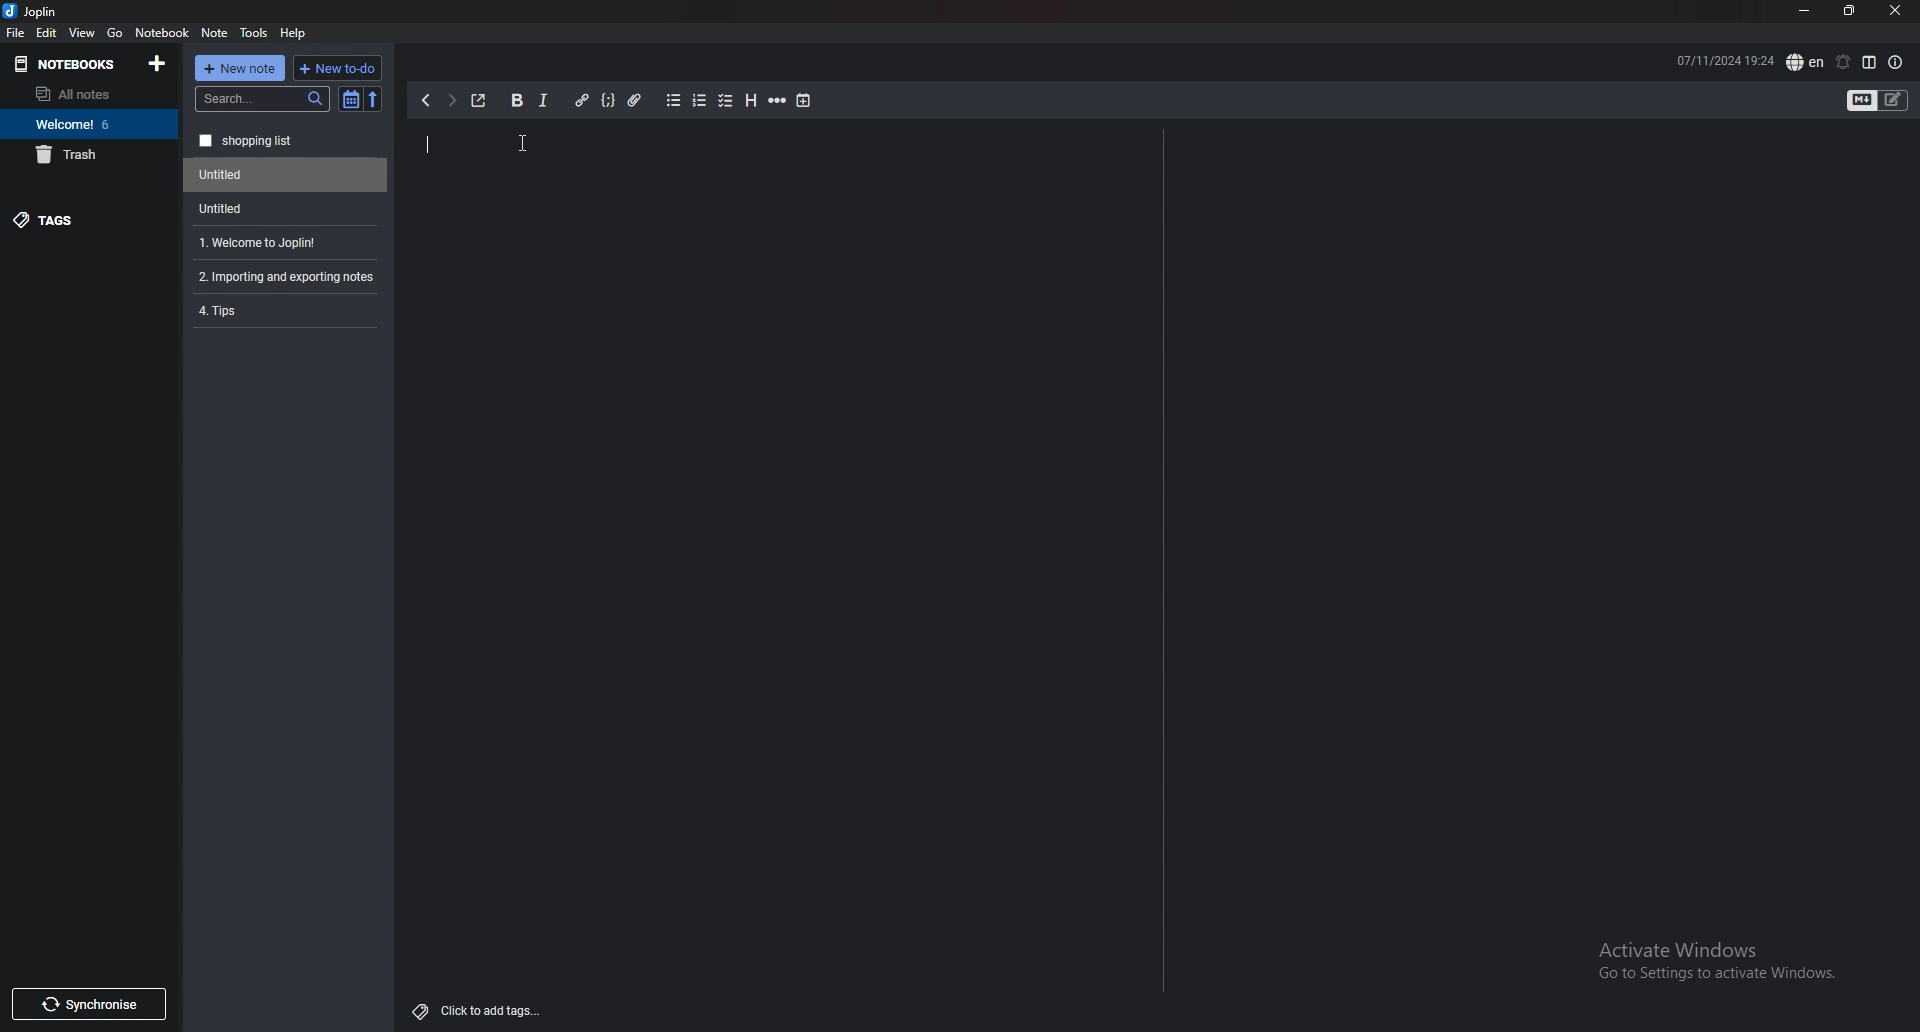 Image resolution: width=1920 pixels, height=1032 pixels. Describe the element at coordinates (542, 101) in the screenshot. I see `italic` at that location.